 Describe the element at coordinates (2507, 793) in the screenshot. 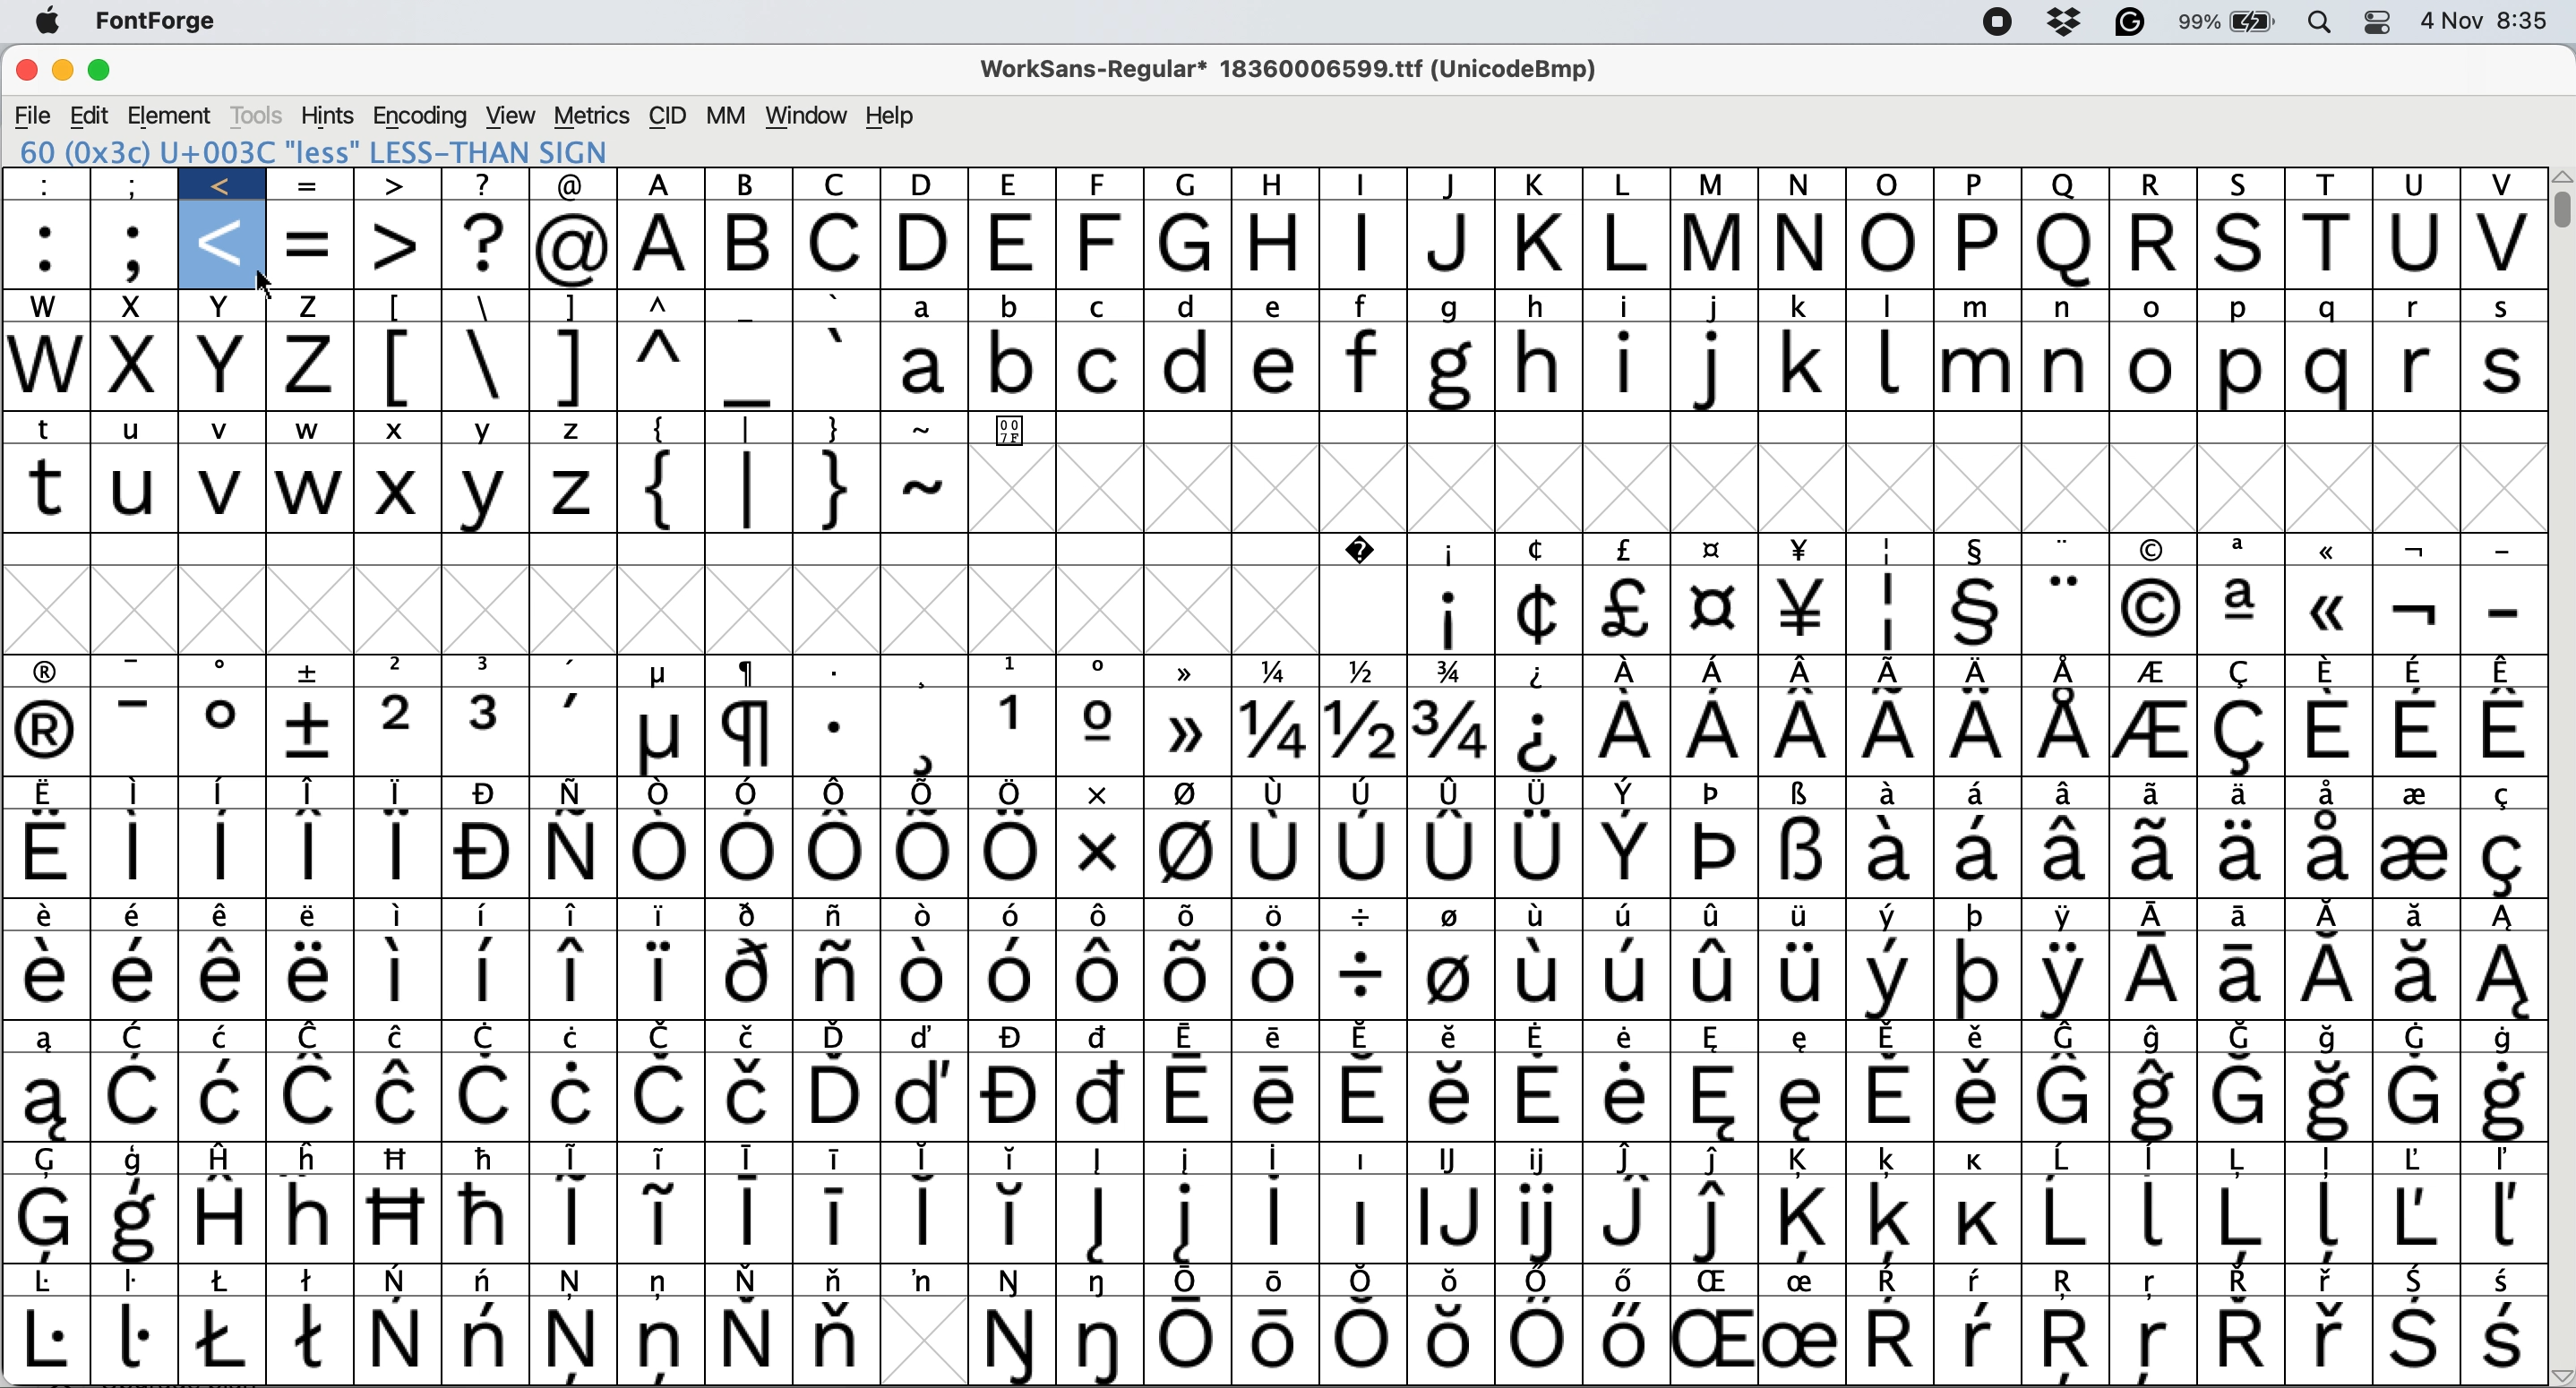

I see `Symbol` at that location.